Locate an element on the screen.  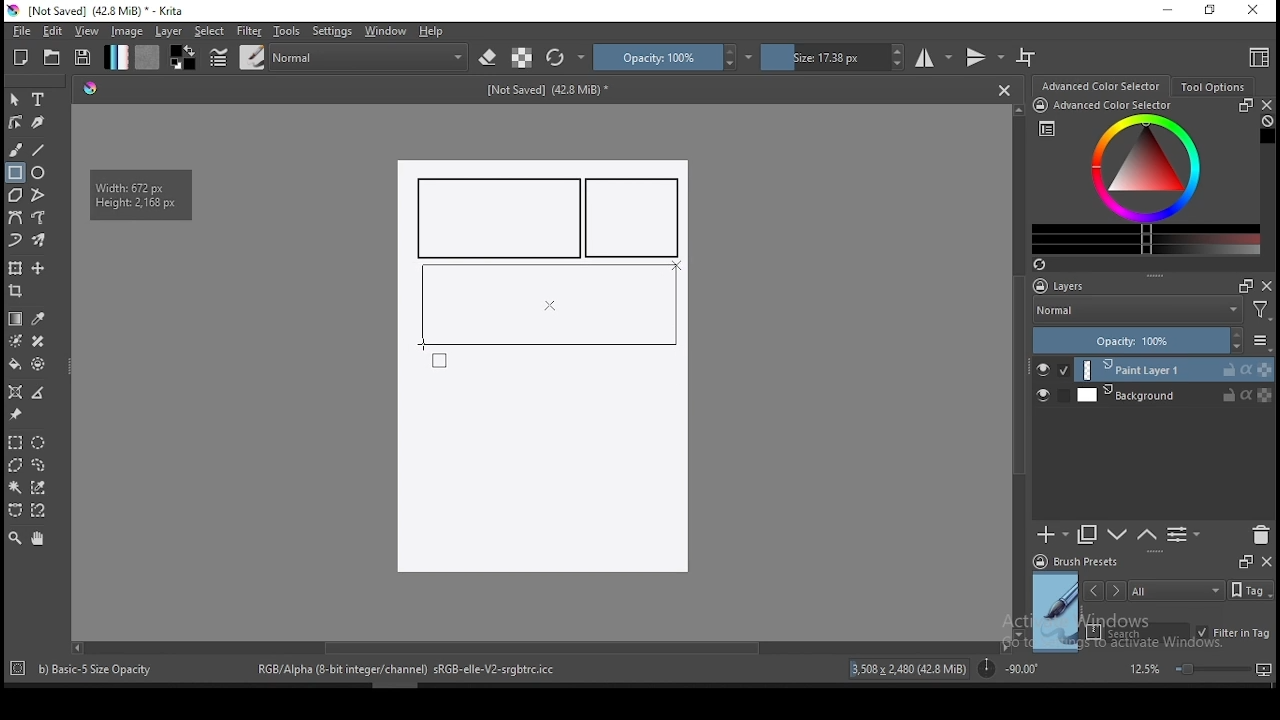
windows is located at coordinates (386, 31).